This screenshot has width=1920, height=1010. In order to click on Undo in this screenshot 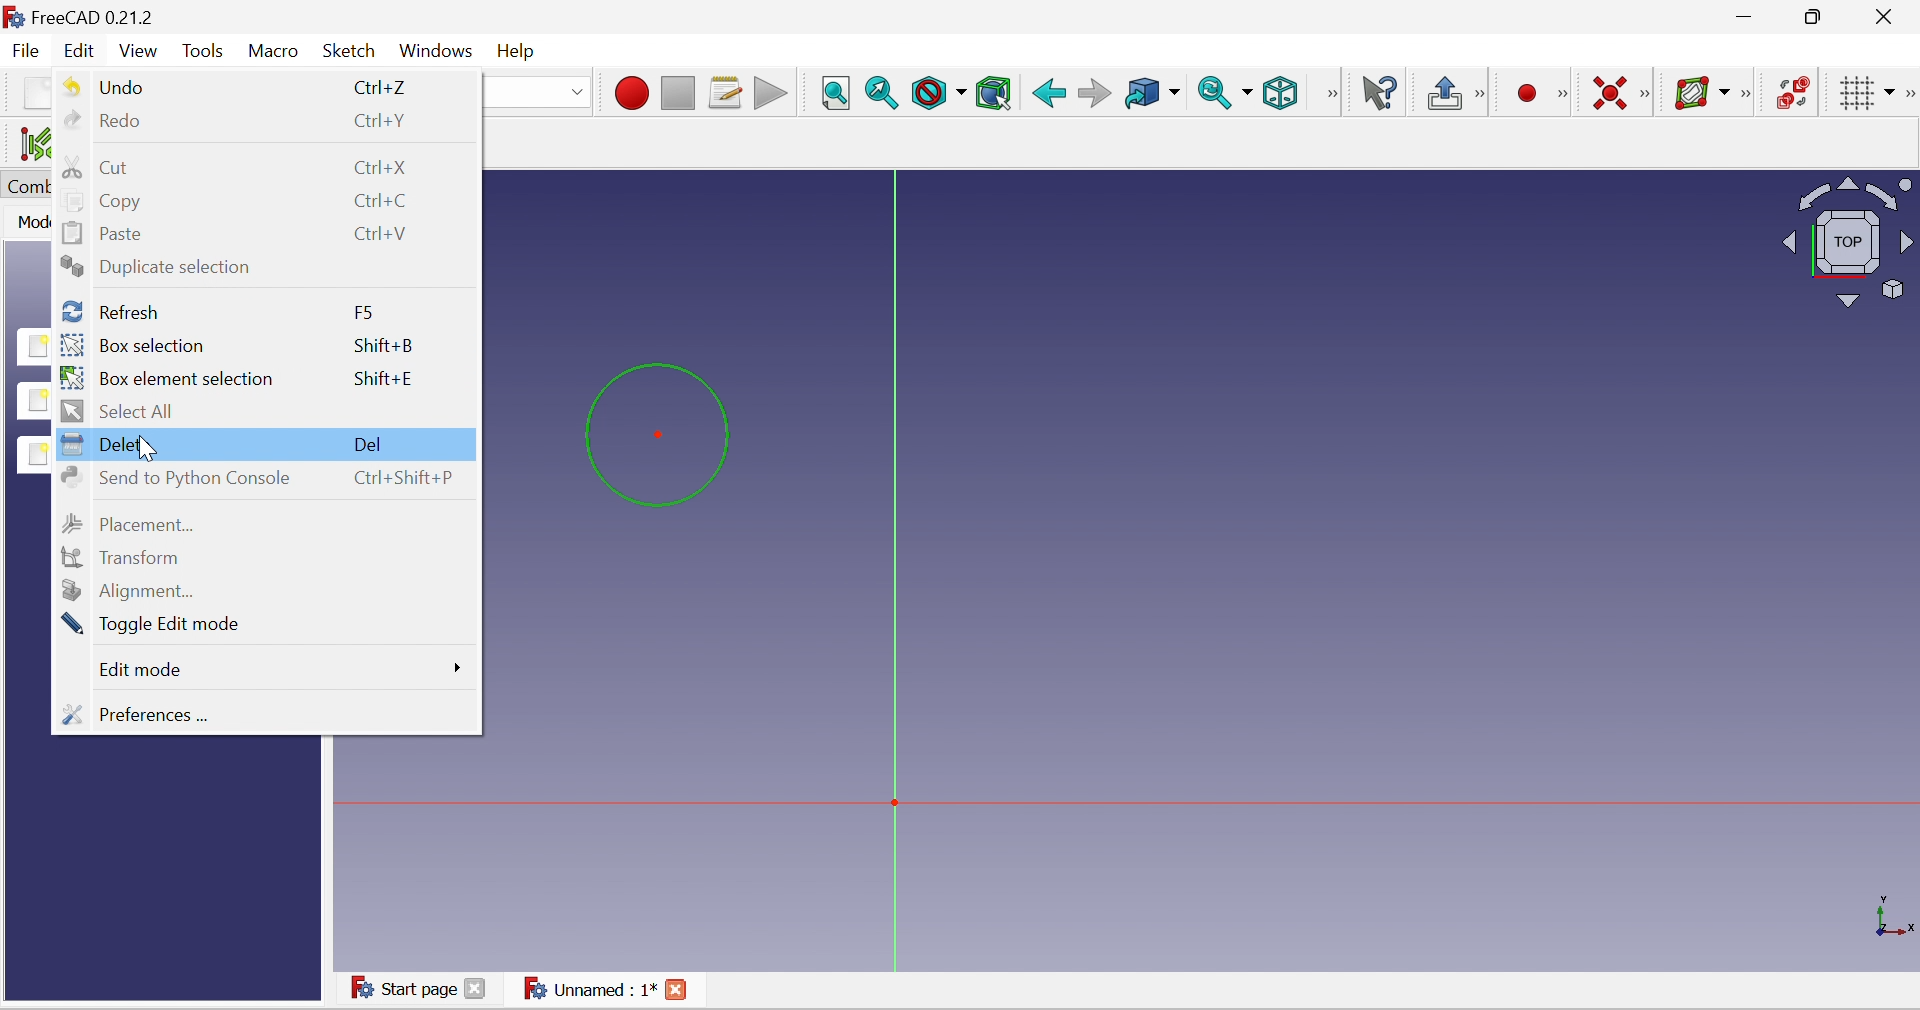, I will do `click(101, 87)`.